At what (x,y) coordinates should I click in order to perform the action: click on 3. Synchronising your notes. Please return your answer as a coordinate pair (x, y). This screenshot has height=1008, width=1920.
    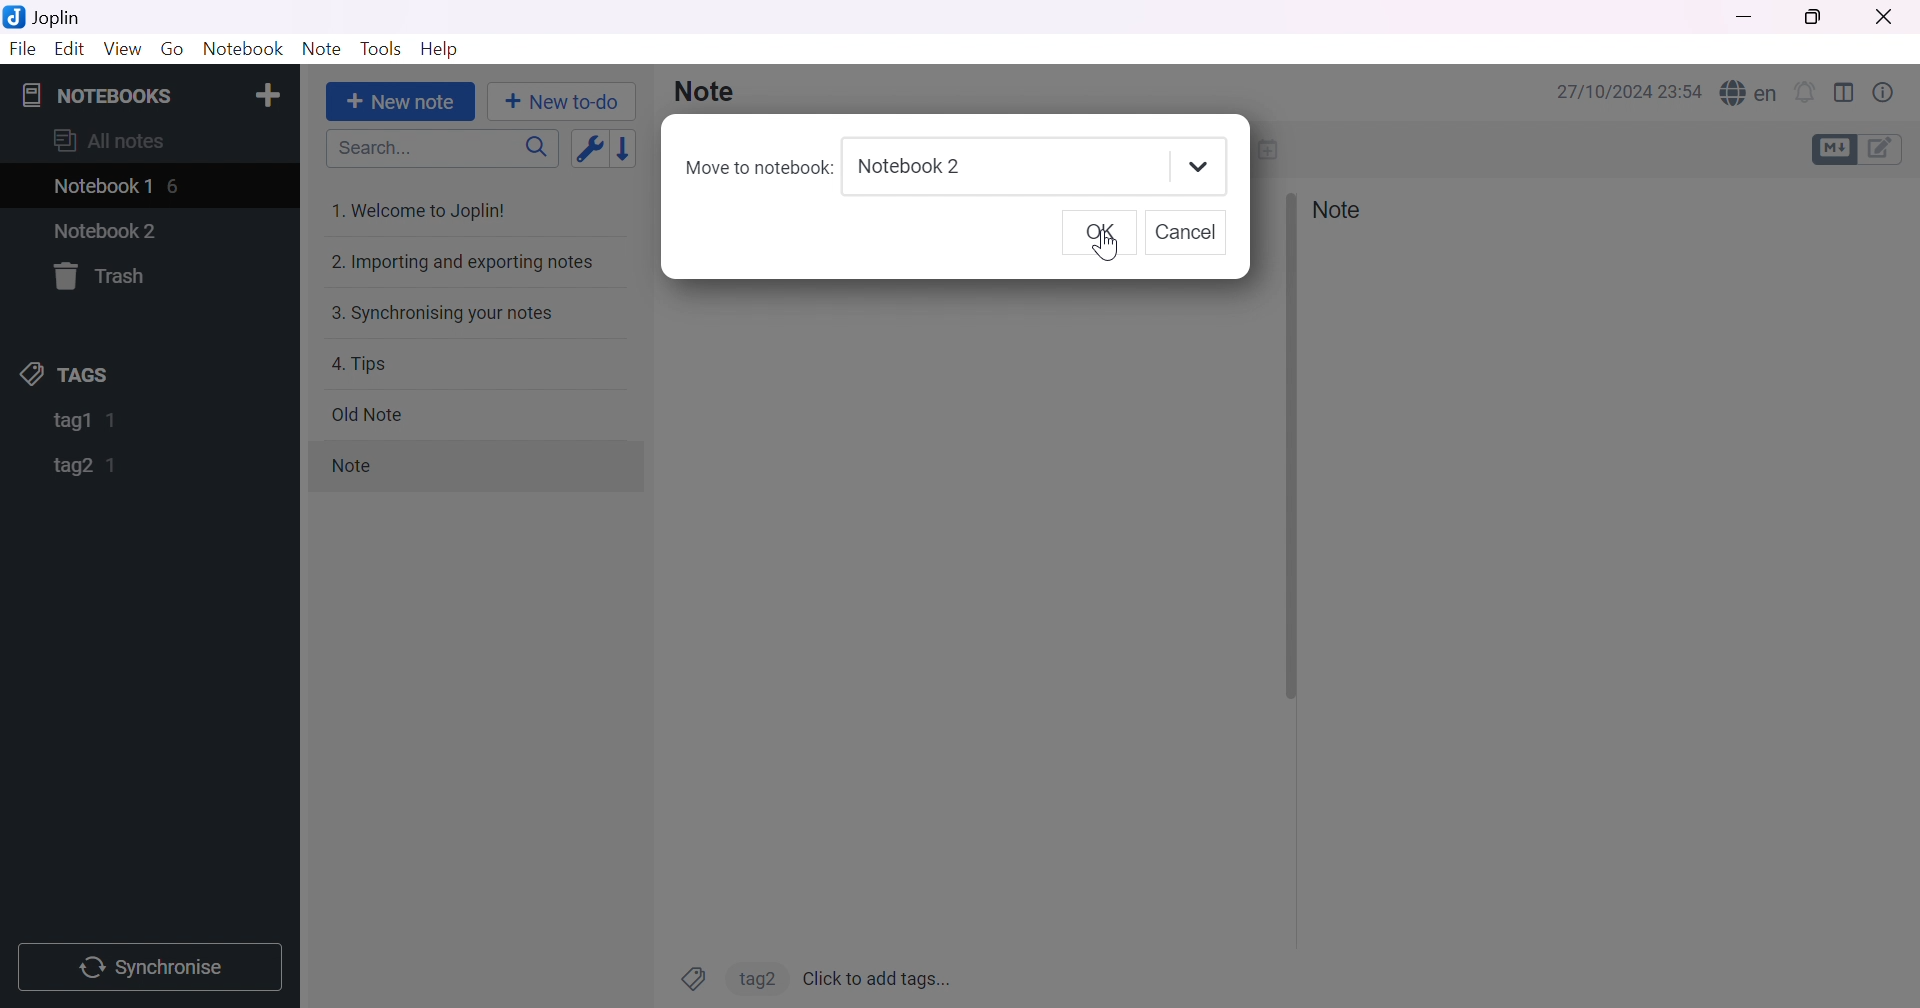
    Looking at the image, I should click on (439, 315).